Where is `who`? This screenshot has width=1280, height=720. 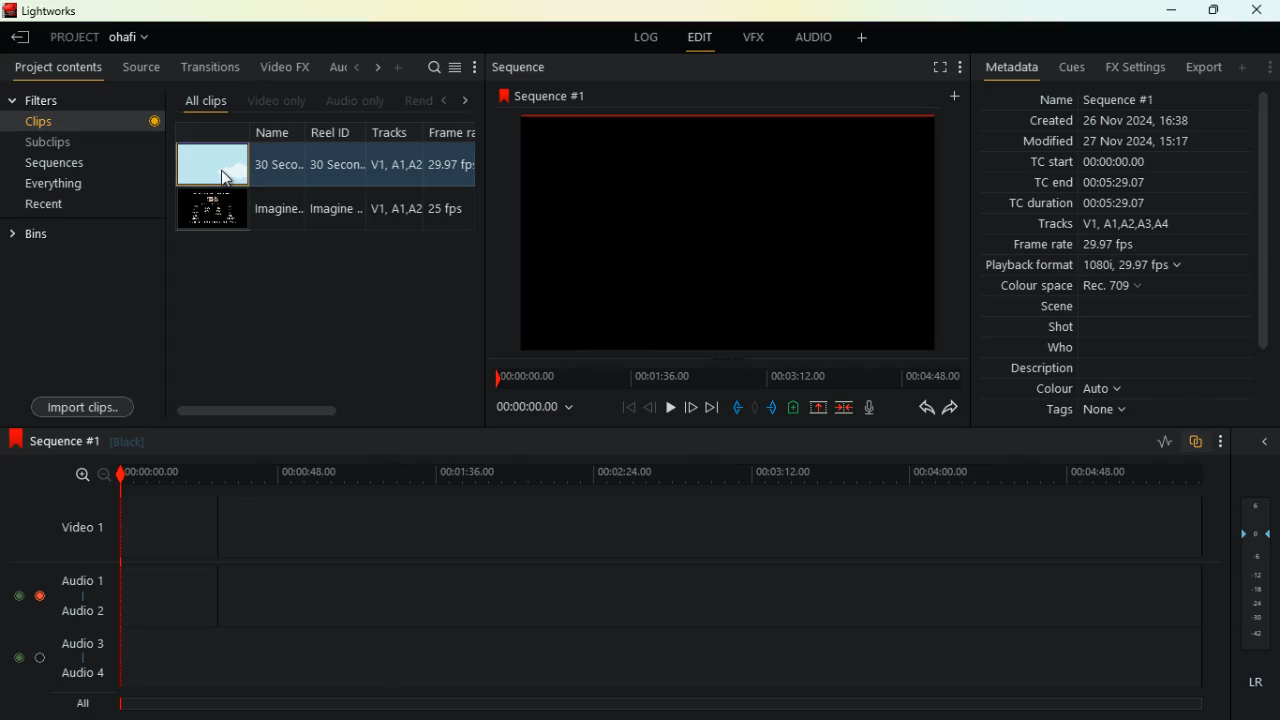 who is located at coordinates (1048, 349).